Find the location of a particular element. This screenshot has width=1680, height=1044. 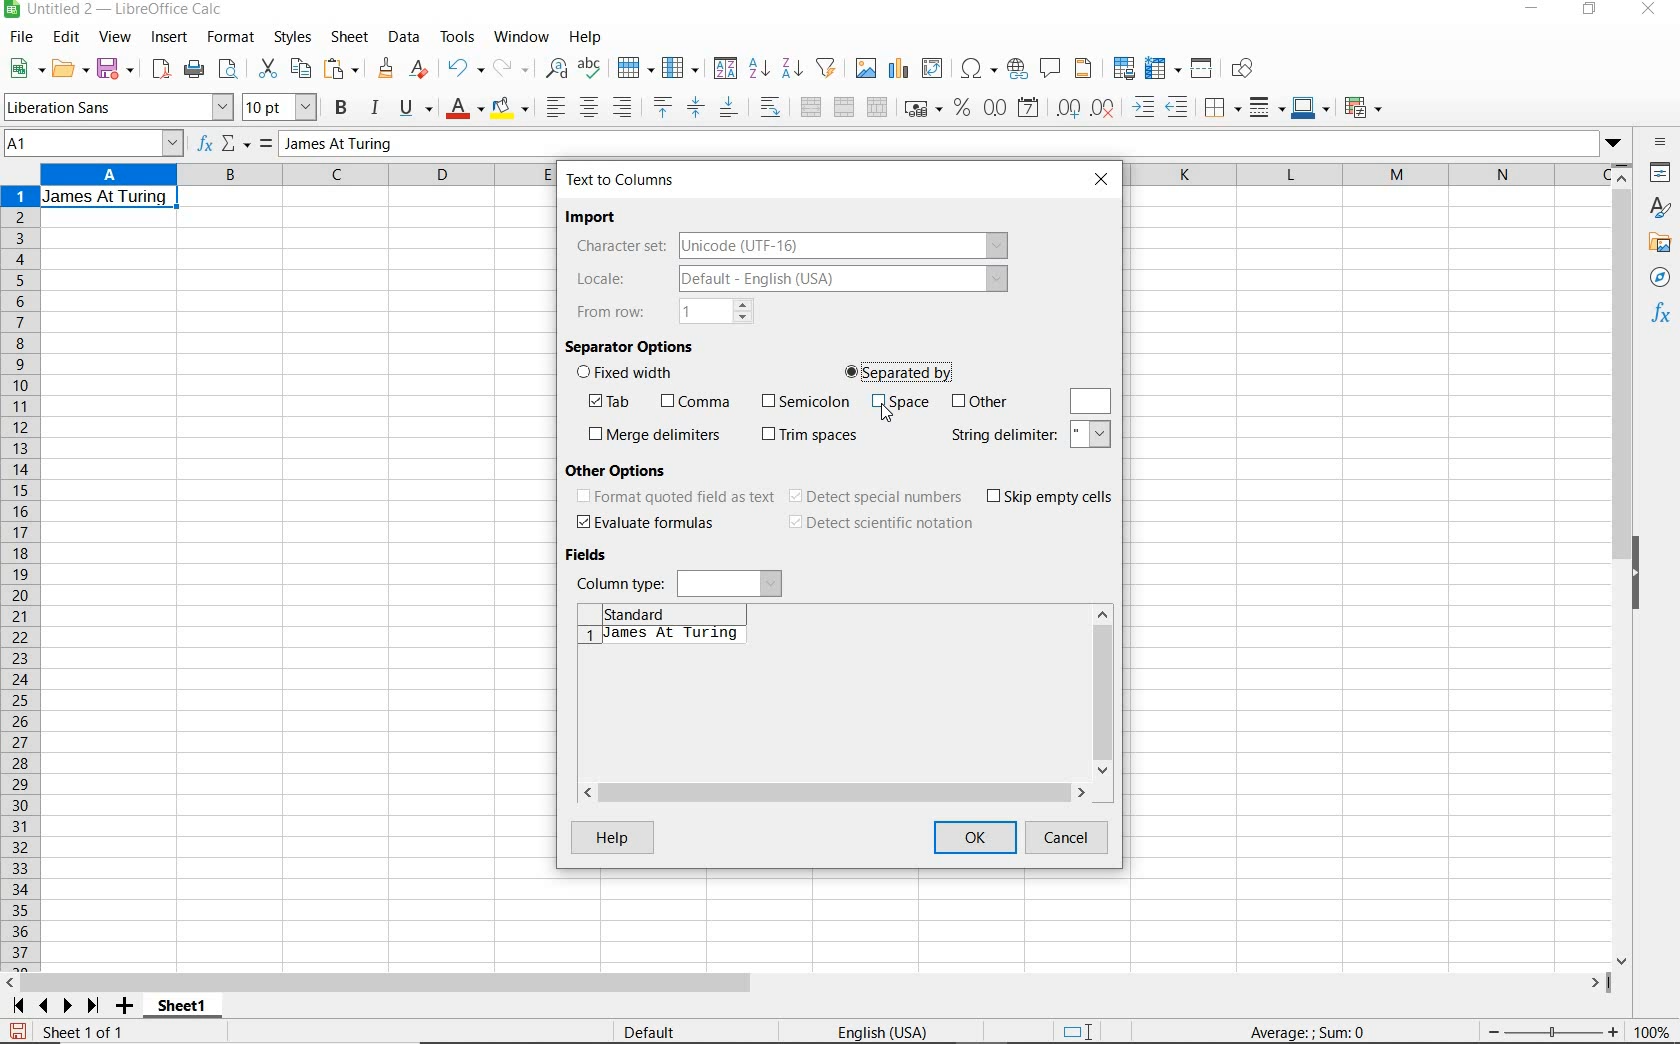

insert hyperlink is located at coordinates (1018, 71).